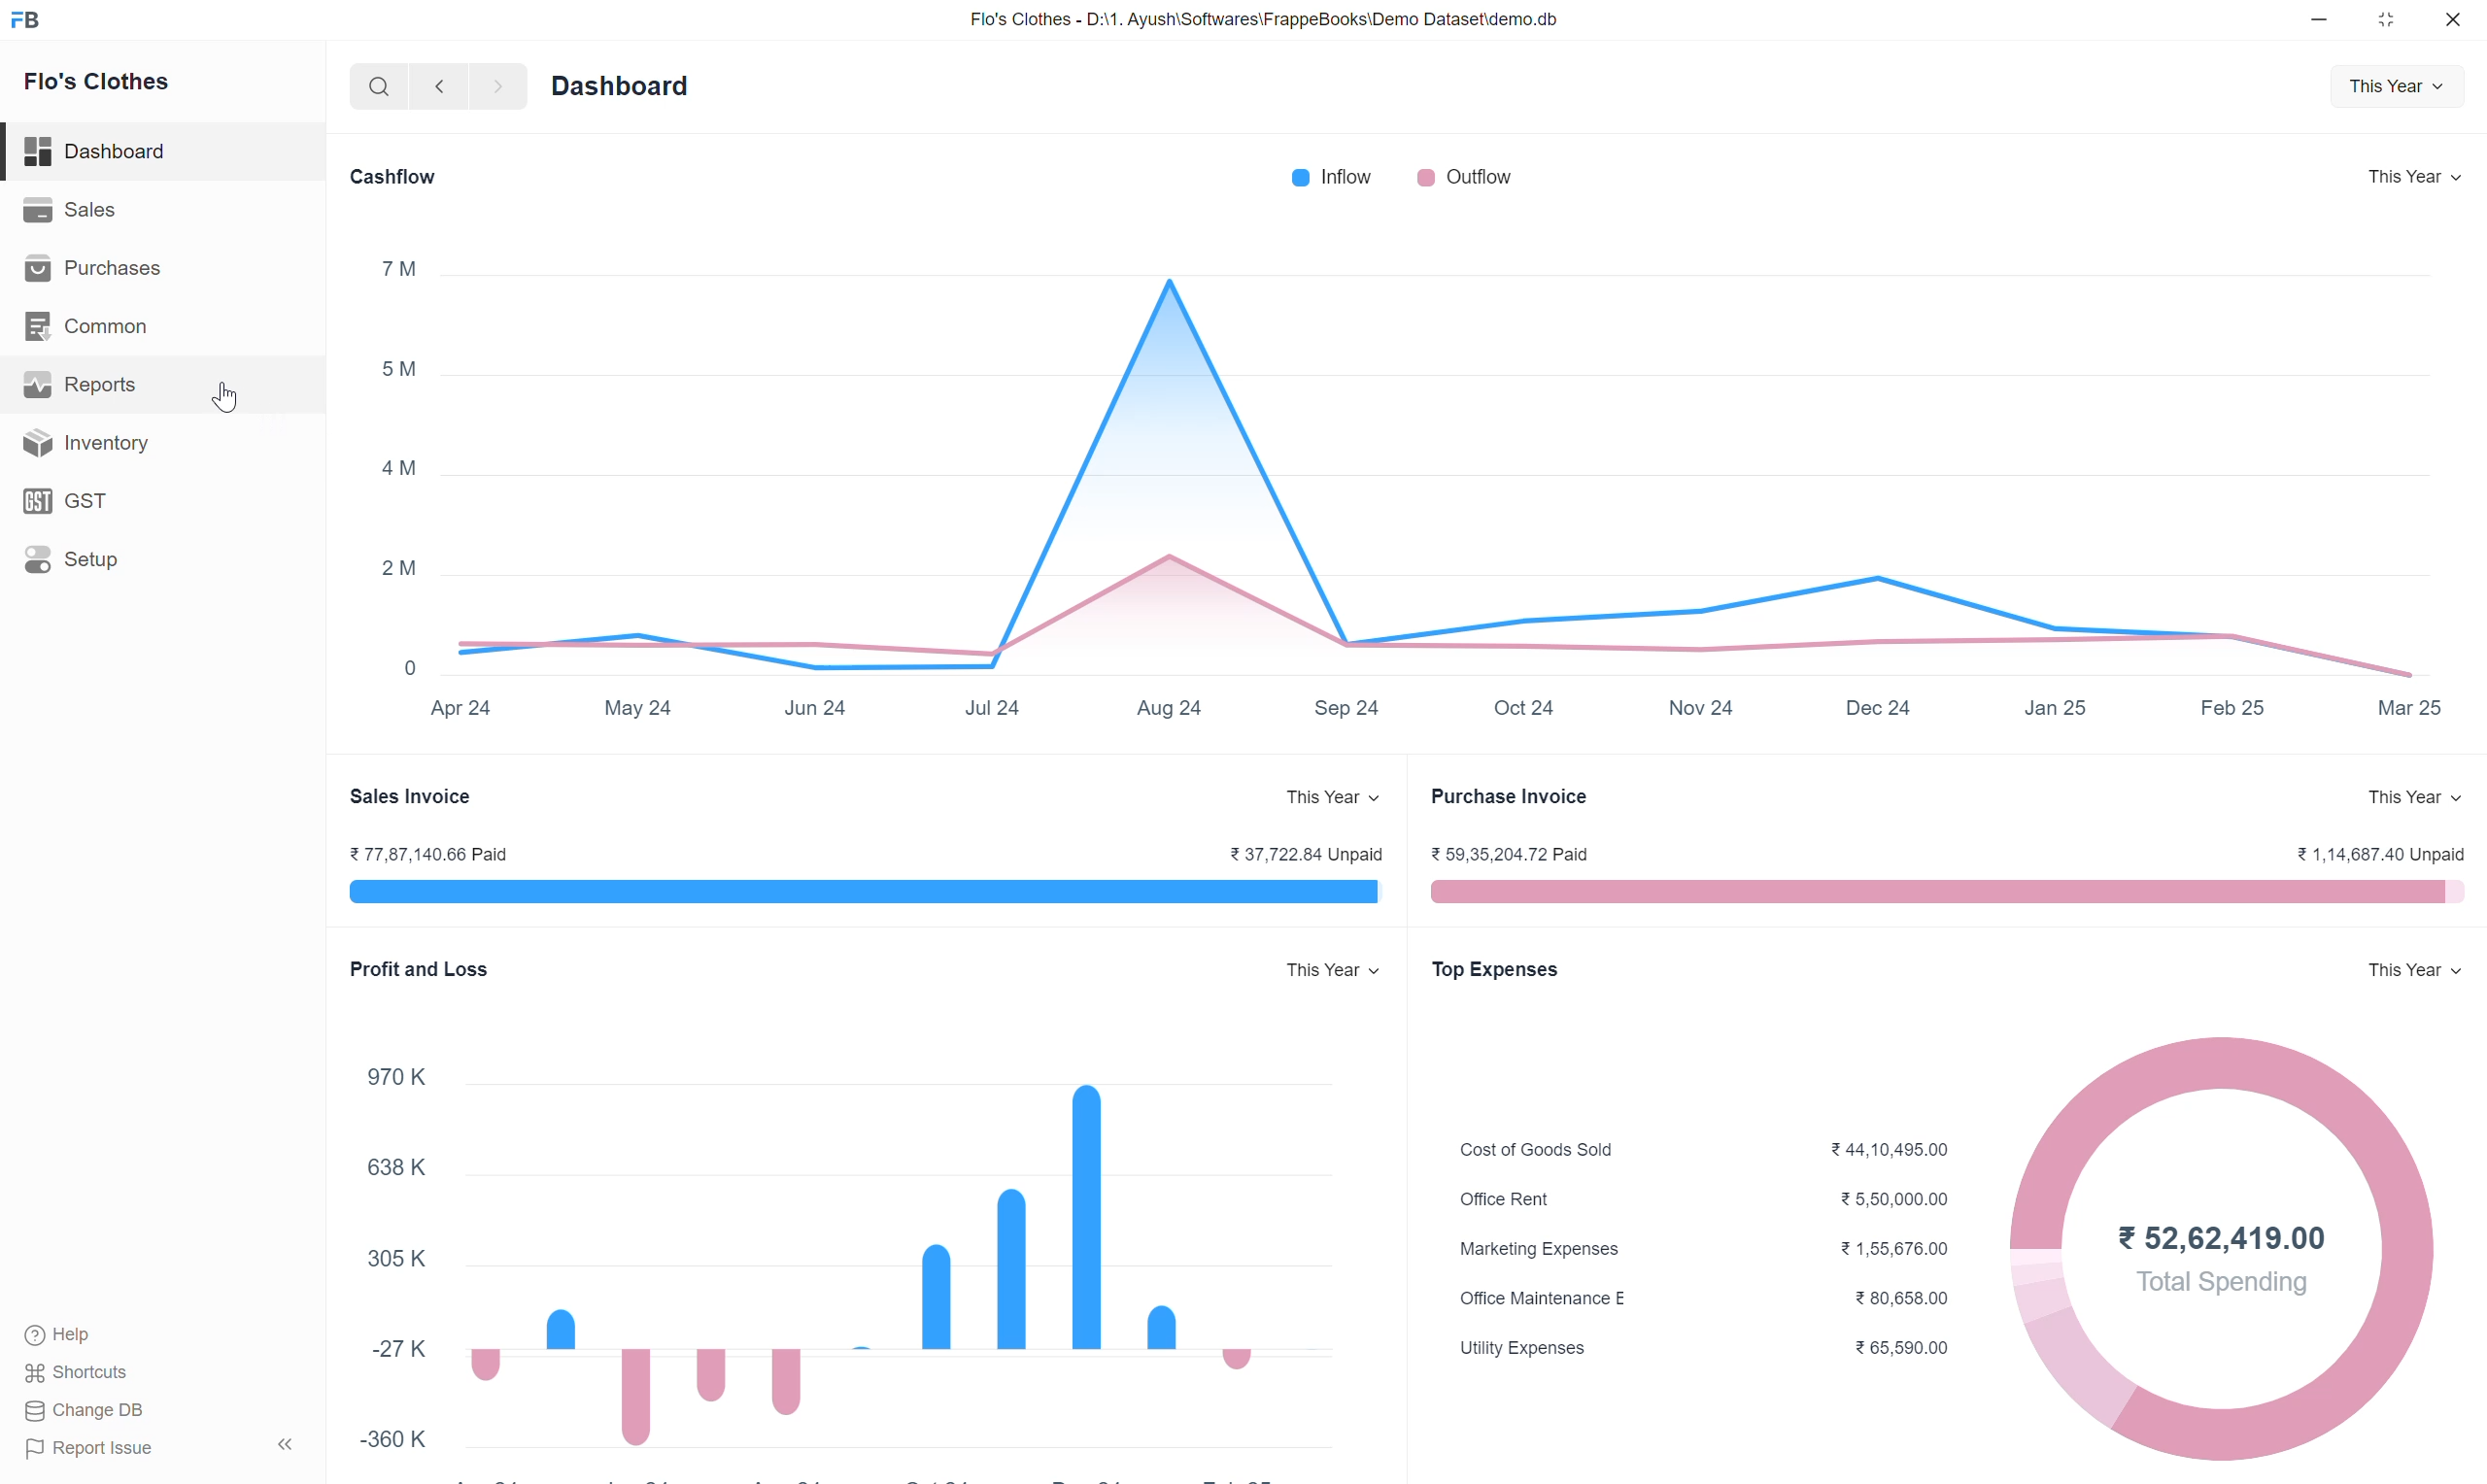 The width and height of the screenshot is (2487, 1484). Describe the element at coordinates (2384, 19) in the screenshot. I see `maximize` at that location.